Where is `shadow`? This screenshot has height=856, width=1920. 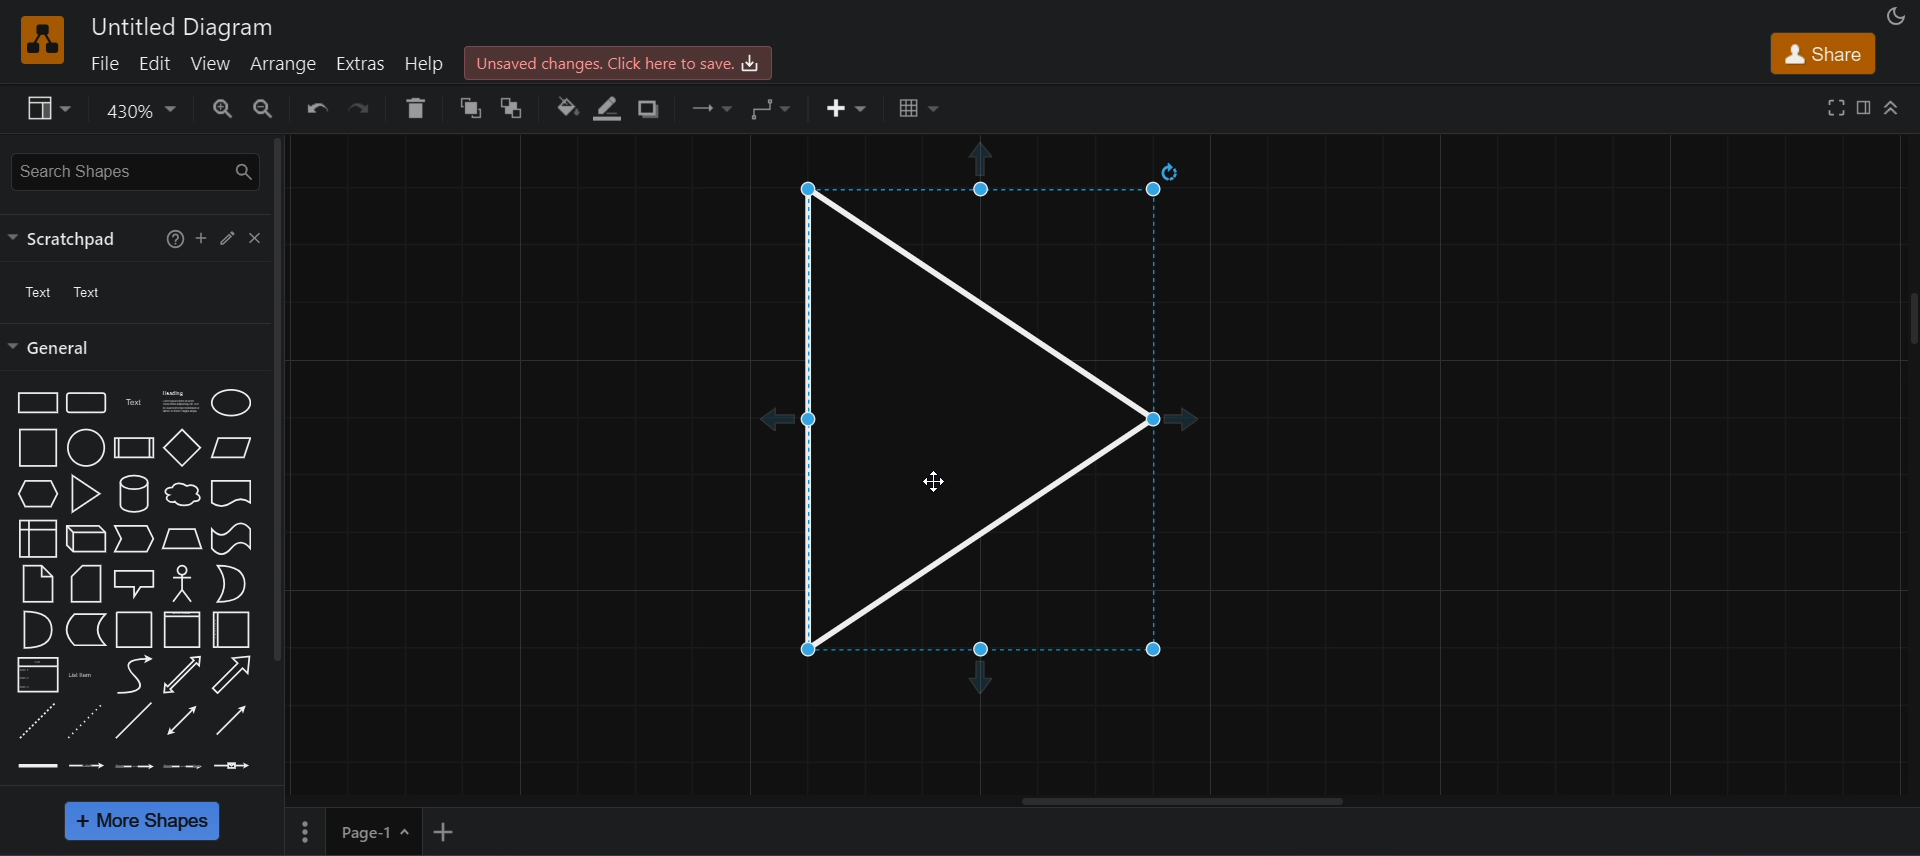
shadow is located at coordinates (655, 109).